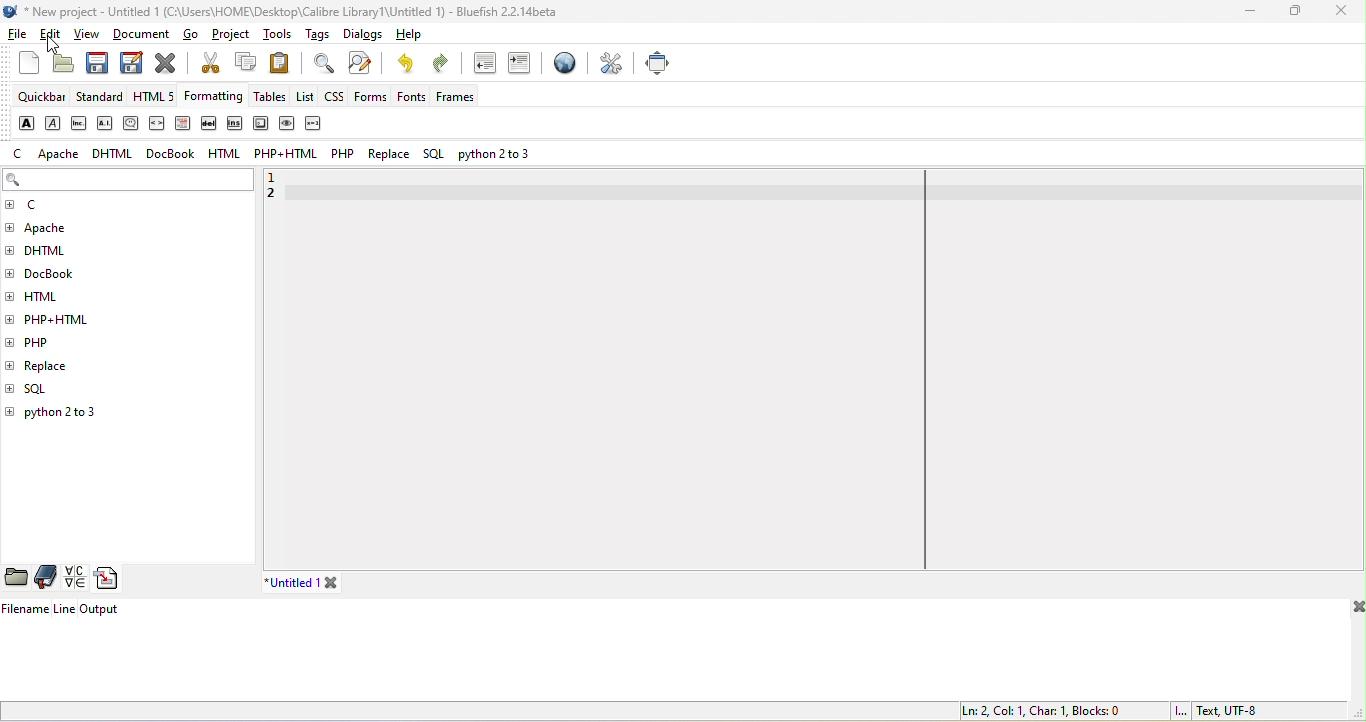 The height and width of the screenshot is (722, 1366). I want to click on unindent, so click(482, 65).